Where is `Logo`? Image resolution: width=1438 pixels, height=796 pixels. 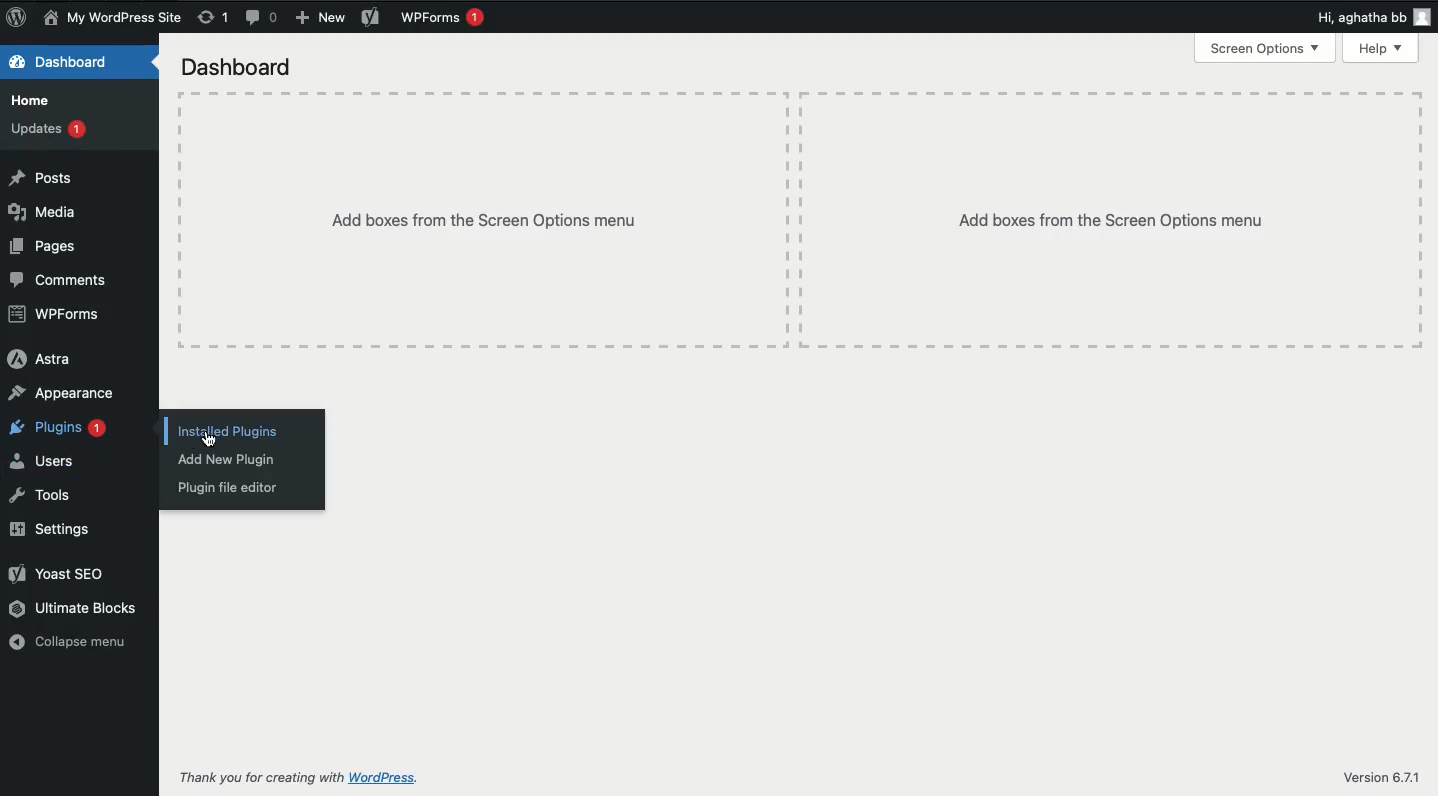
Logo is located at coordinates (17, 18).